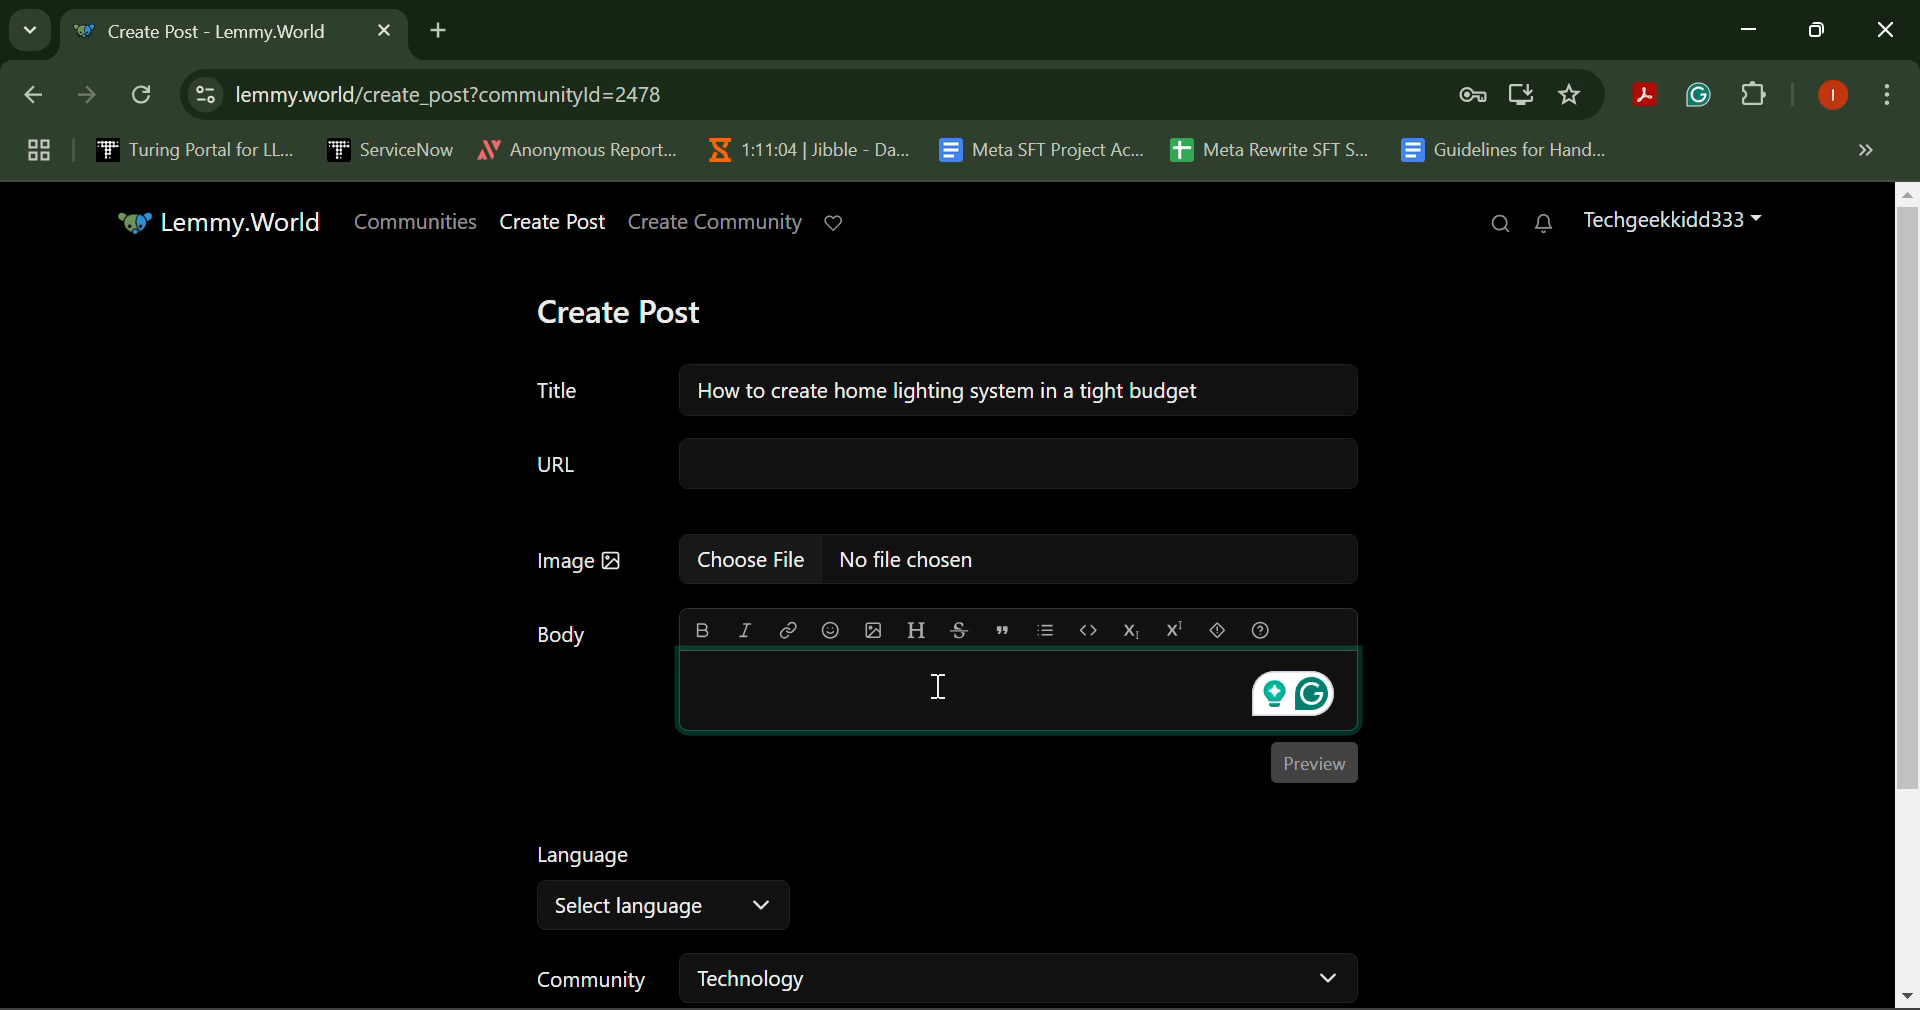 This screenshot has width=1920, height=1010. Describe the element at coordinates (1886, 32) in the screenshot. I see `Close Window` at that location.